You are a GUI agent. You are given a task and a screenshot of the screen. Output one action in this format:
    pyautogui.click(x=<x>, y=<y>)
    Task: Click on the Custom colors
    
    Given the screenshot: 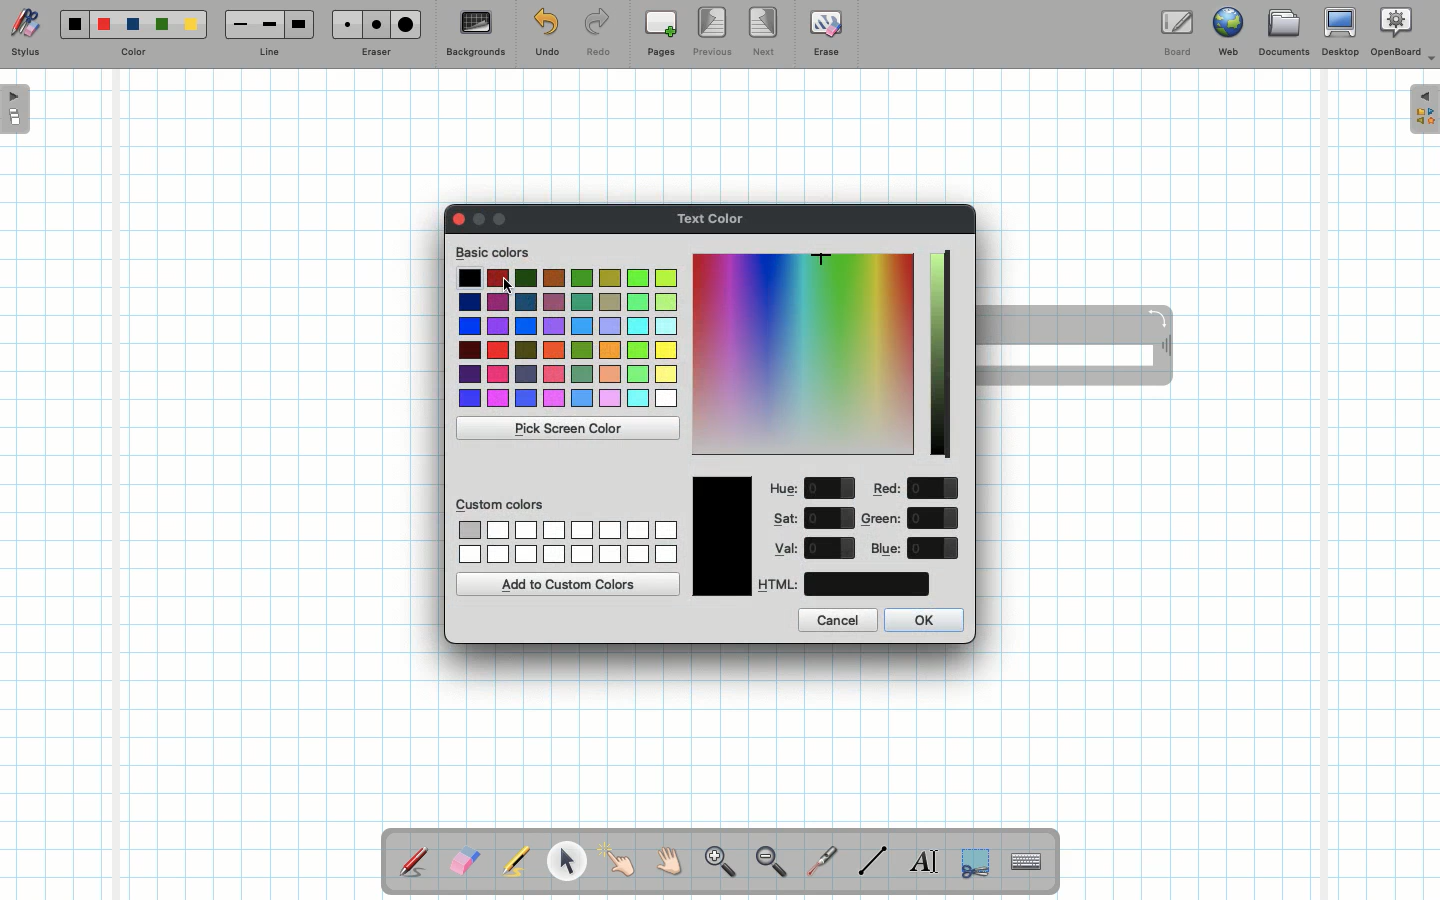 What is the action you would take?
    pyautogui.click(x=502, y=503)
    